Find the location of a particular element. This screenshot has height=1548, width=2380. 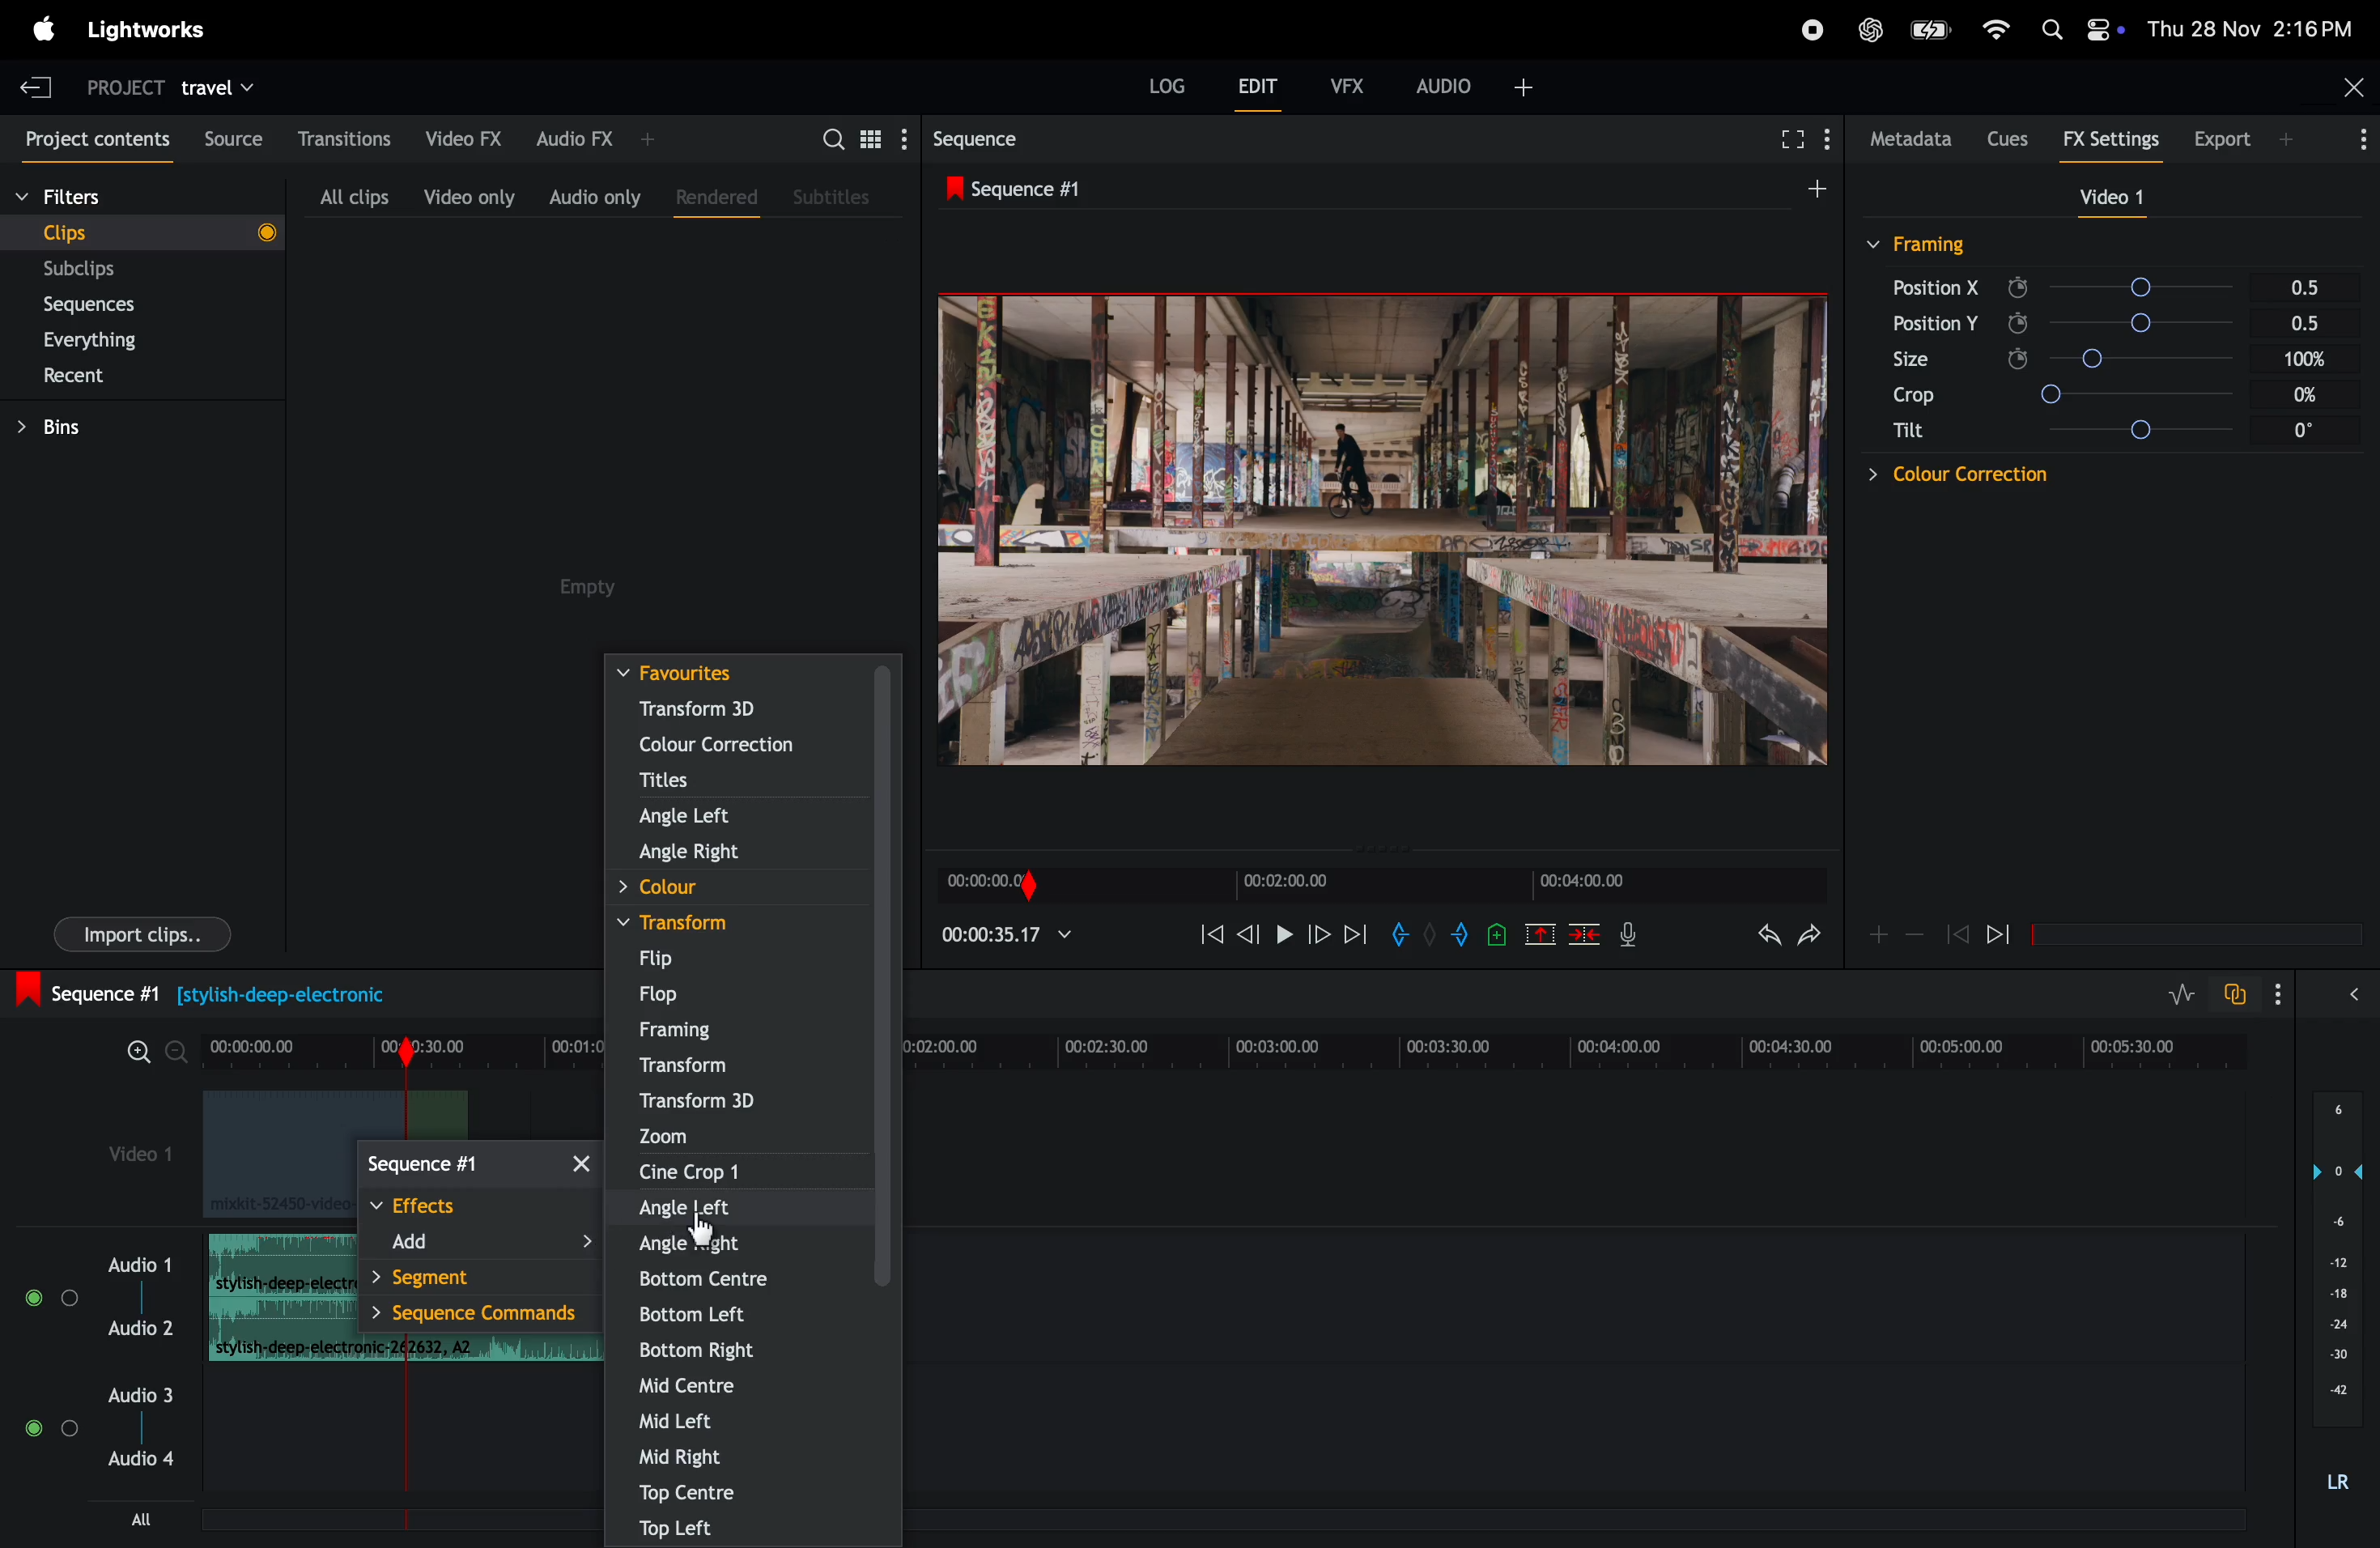

crop is located at coordinates (1910, 398).